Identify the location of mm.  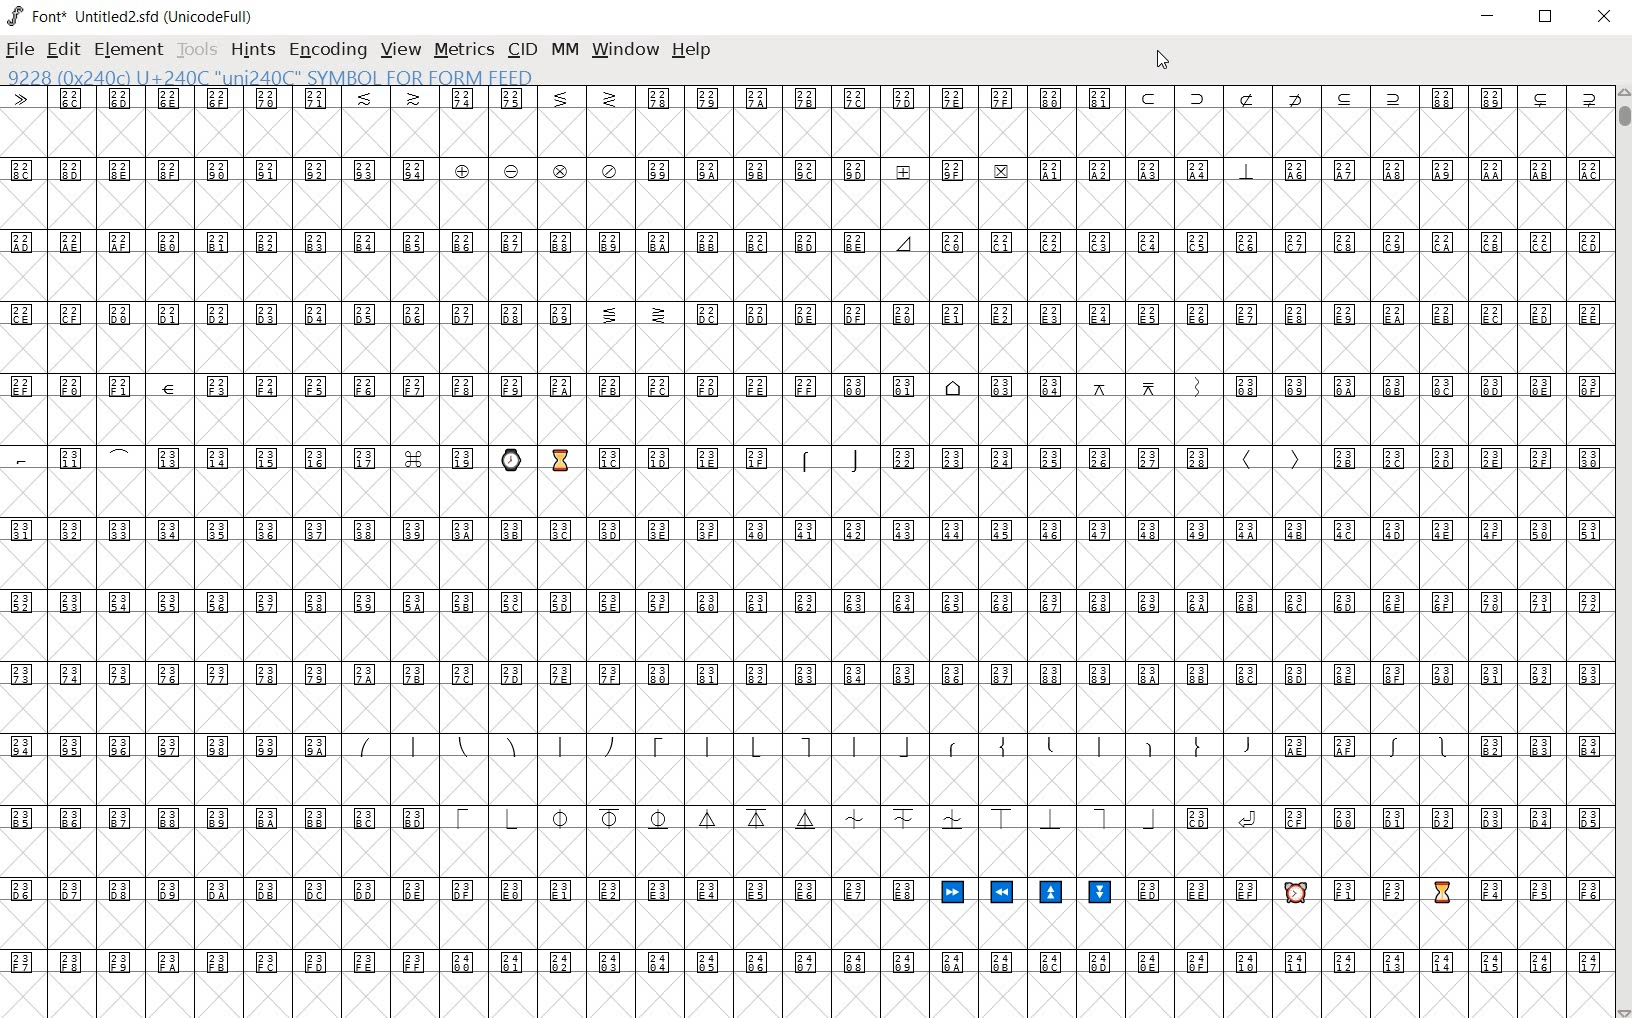
(565, 49).